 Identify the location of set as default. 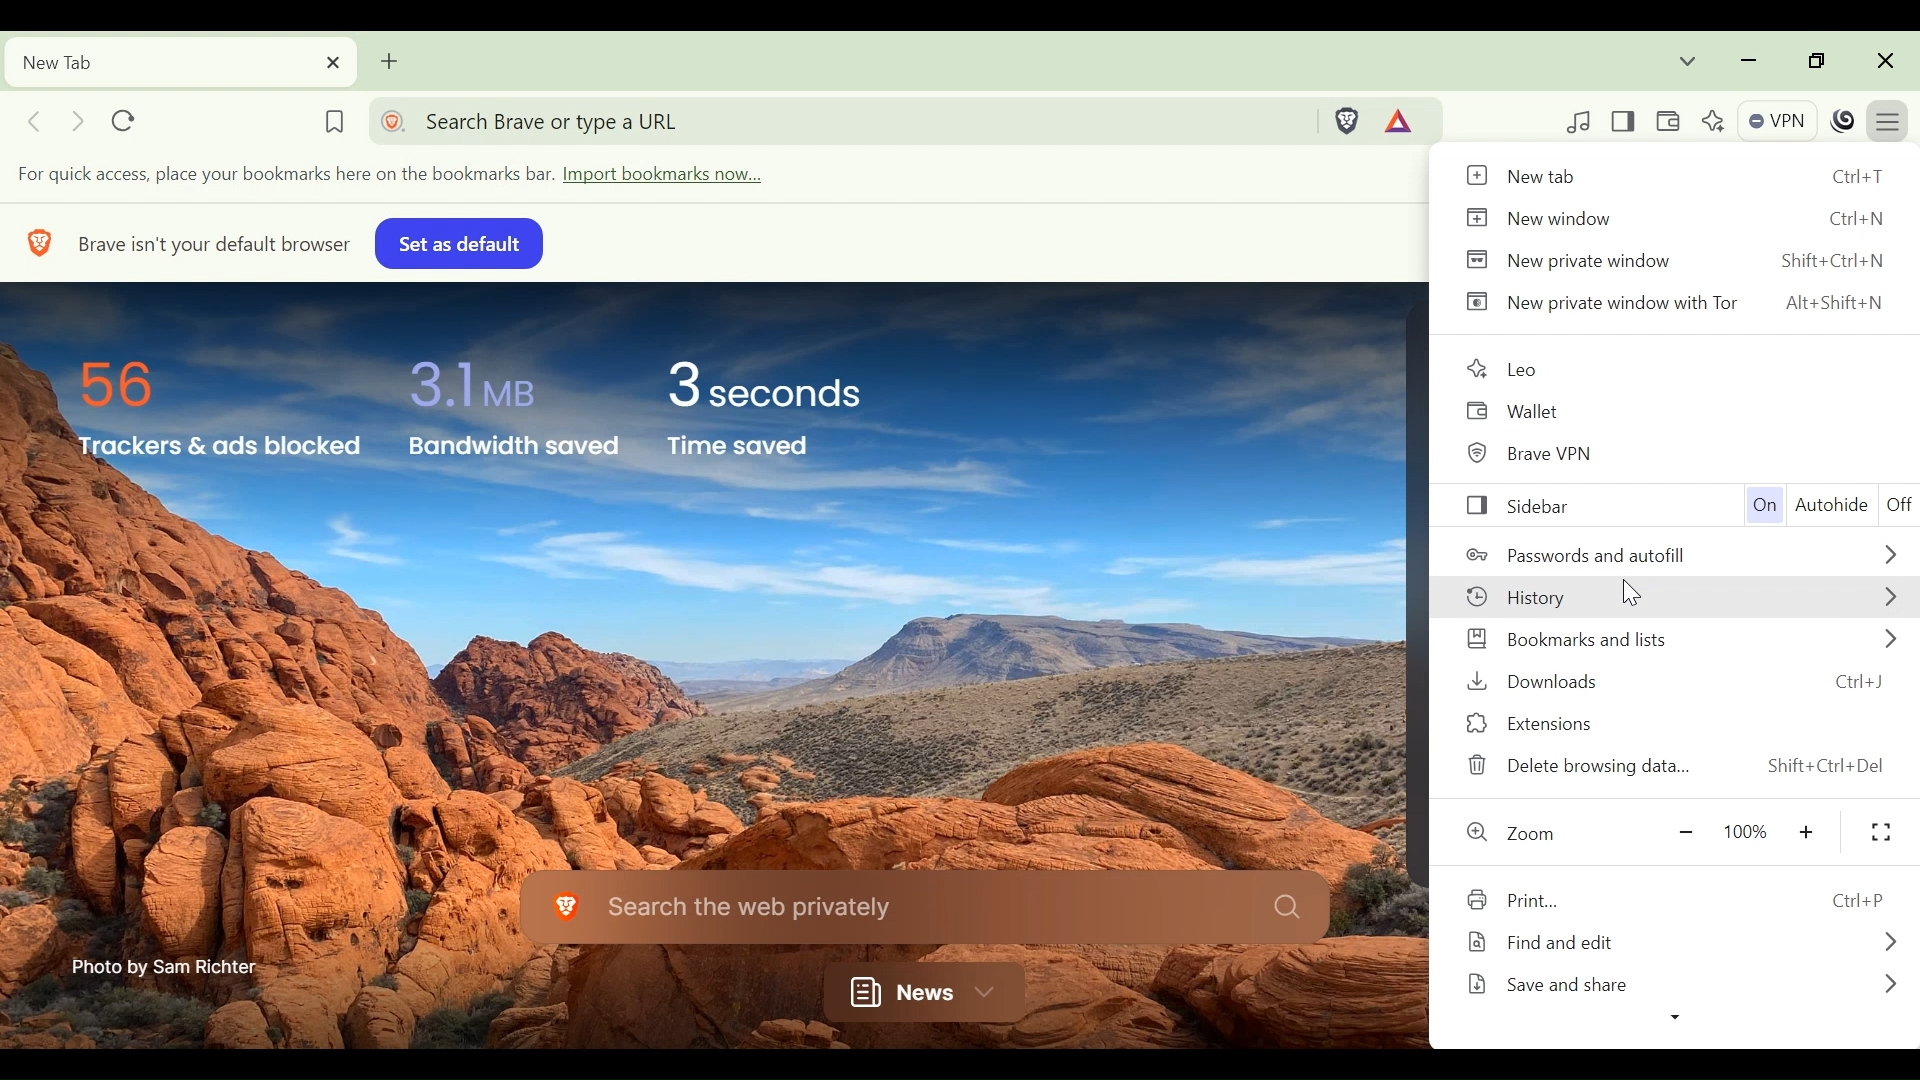
(455, 242).